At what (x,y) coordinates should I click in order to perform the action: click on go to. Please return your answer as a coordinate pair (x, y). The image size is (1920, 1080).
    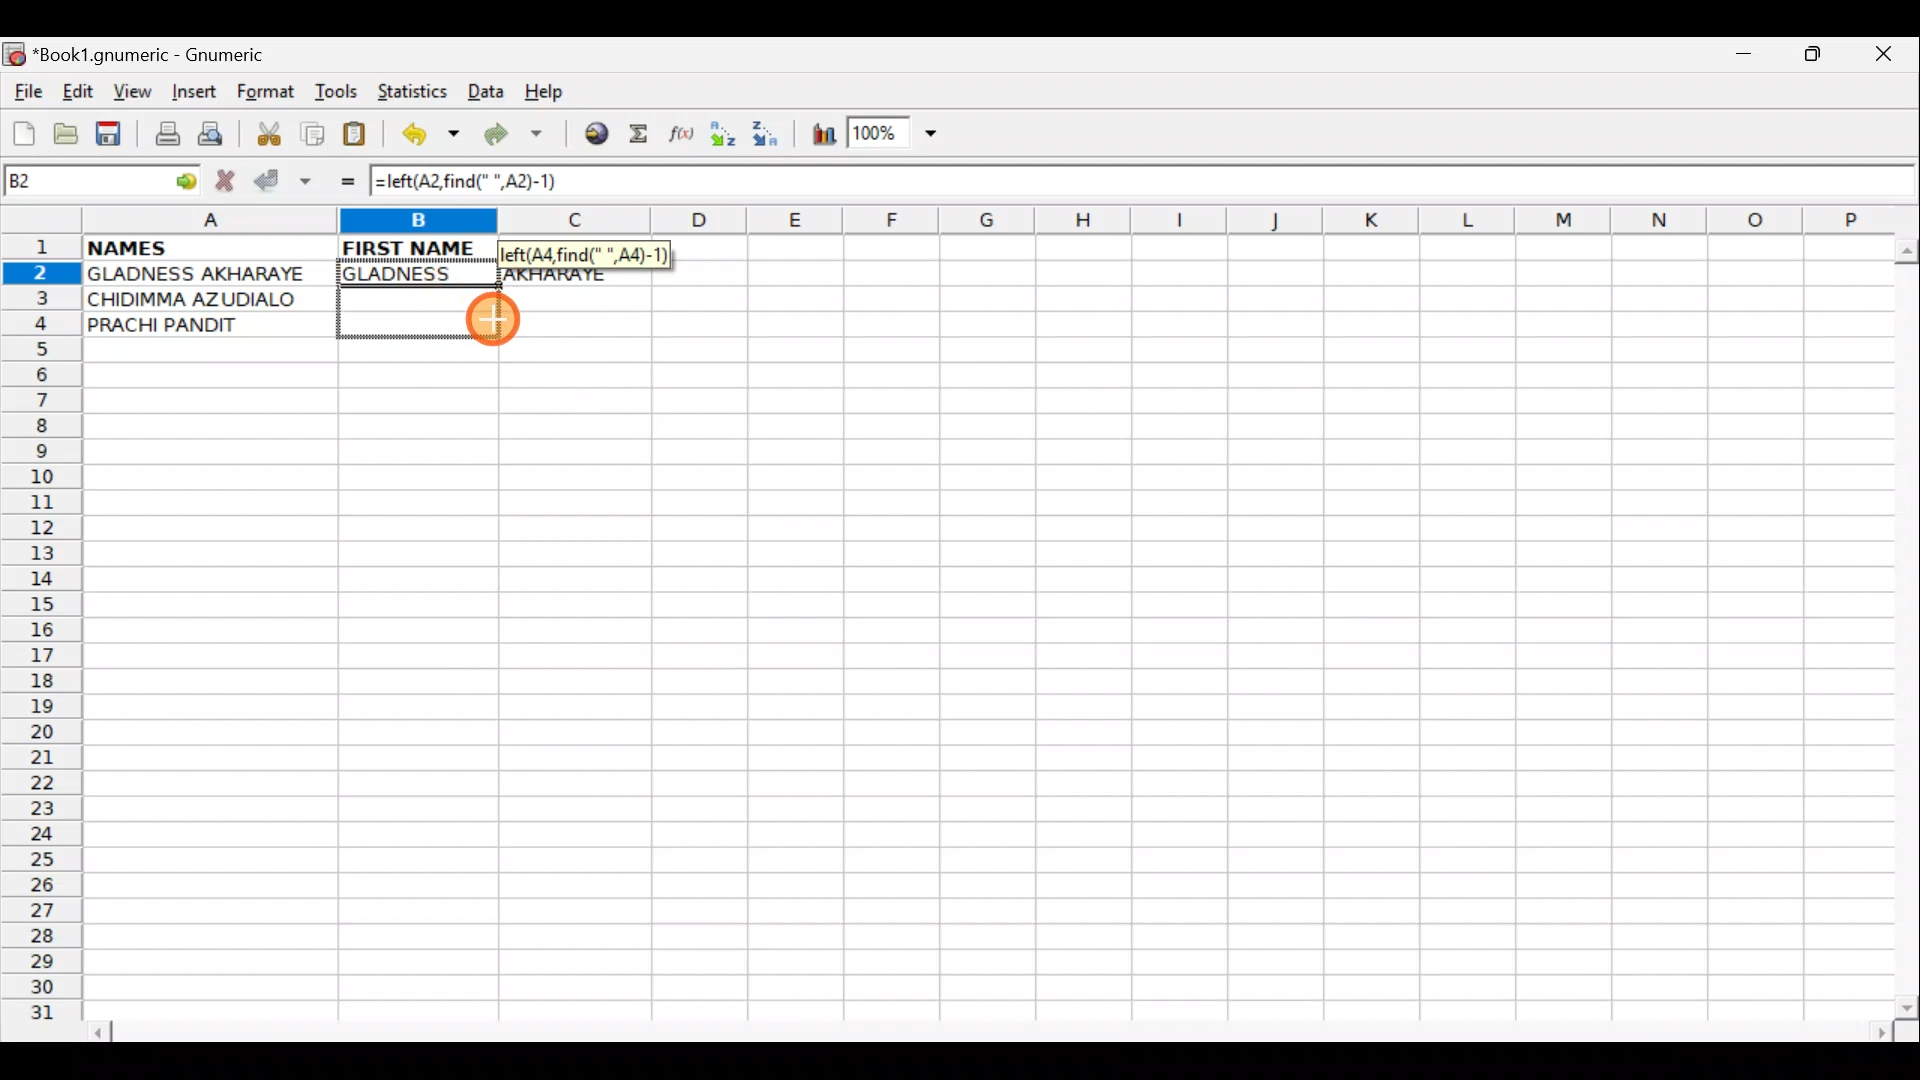
    Looking at the image, I should click on (184, 178).